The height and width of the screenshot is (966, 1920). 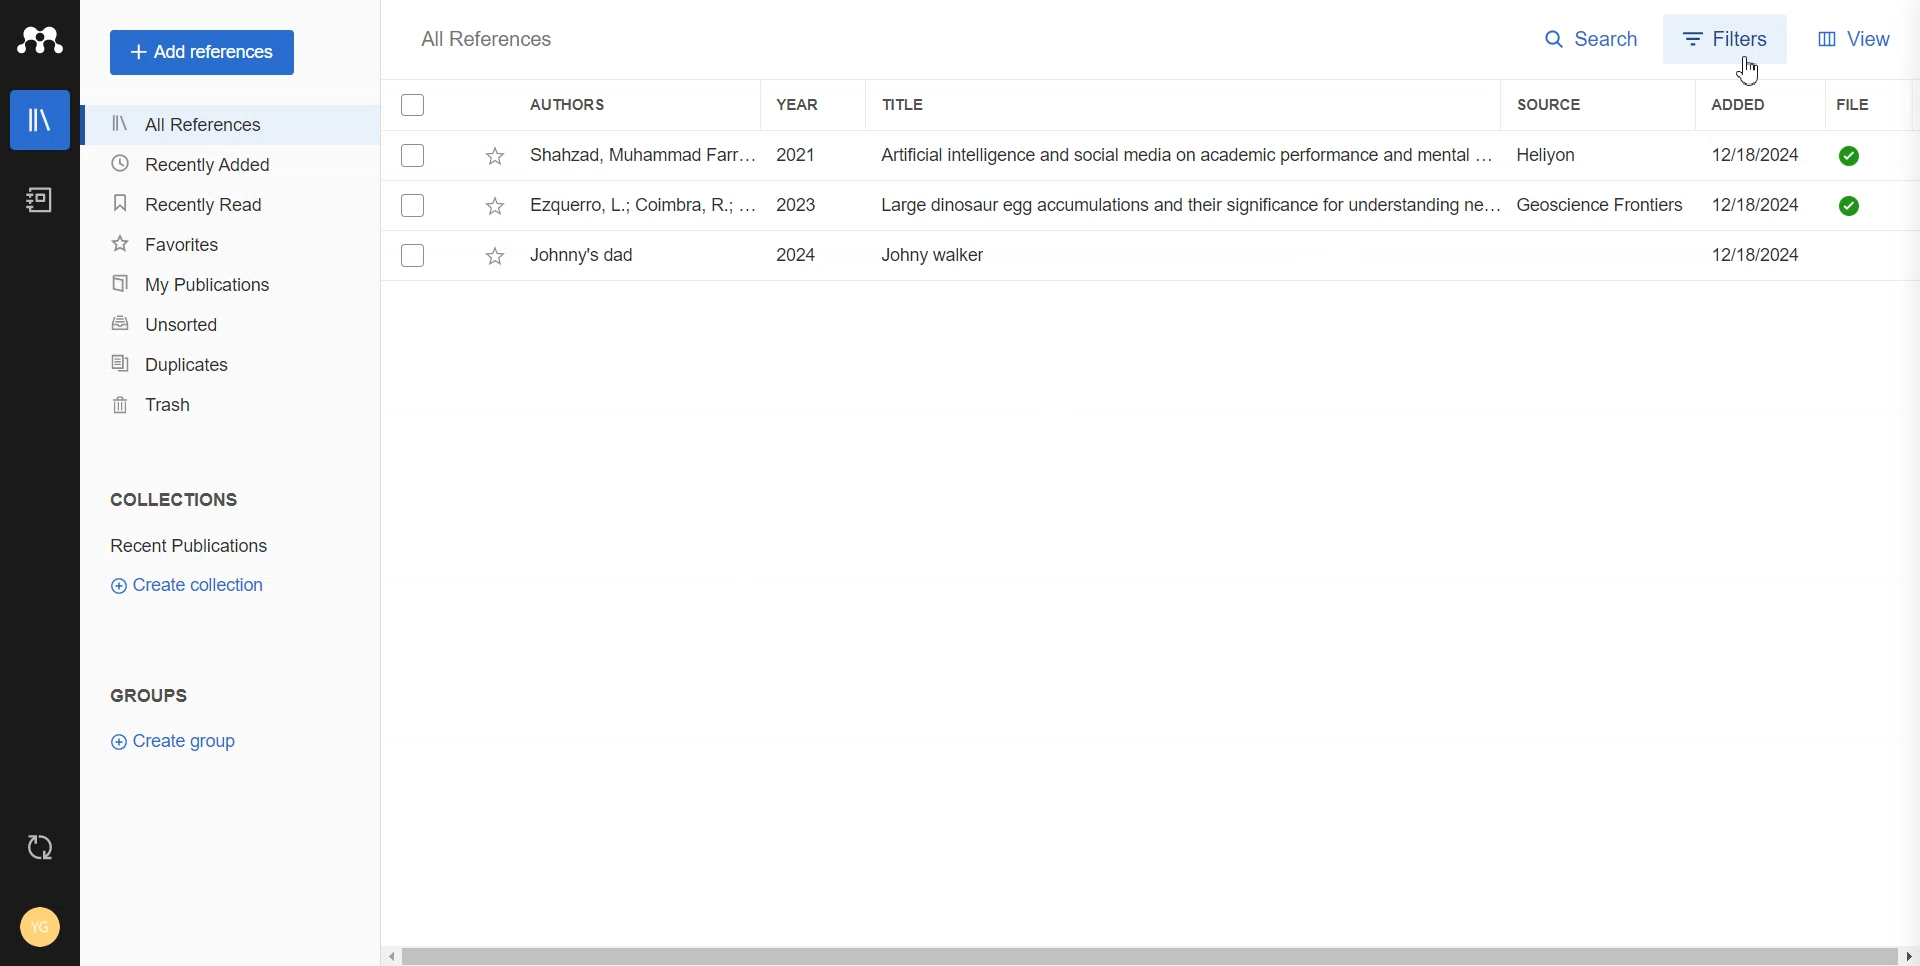 I want to click on Library, so click(x=39, y=120).